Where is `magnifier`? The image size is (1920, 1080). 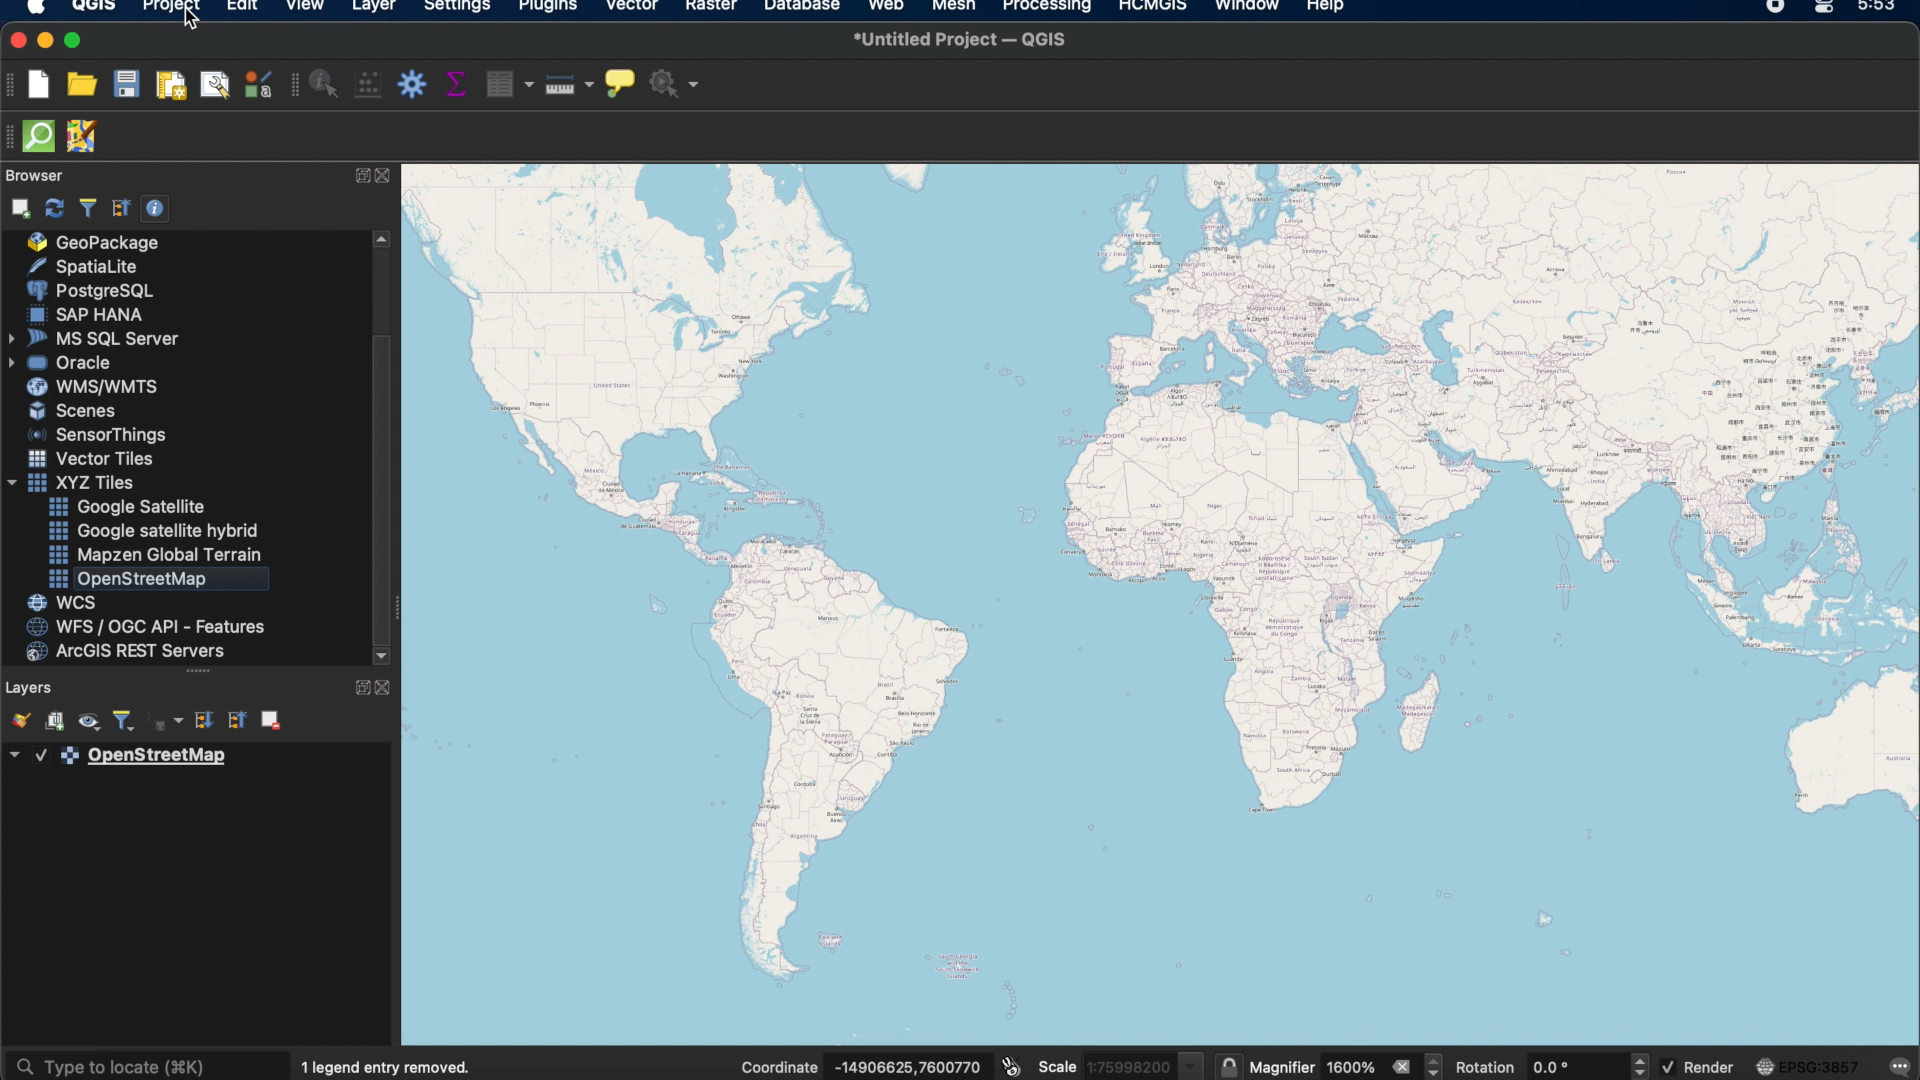 magnifier is located at coordinates (1349, 1063).